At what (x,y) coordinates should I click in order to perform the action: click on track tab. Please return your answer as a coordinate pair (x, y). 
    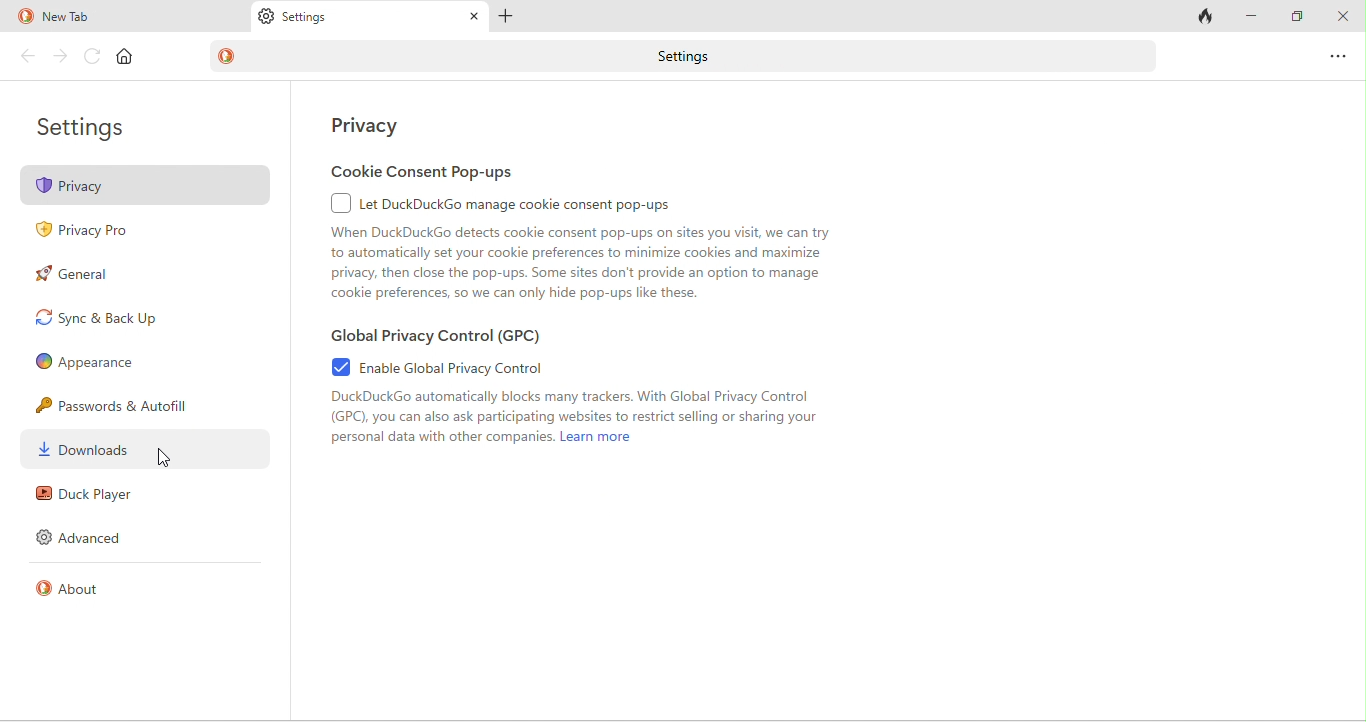
    Looking at the image, I should click on (1200, 17).